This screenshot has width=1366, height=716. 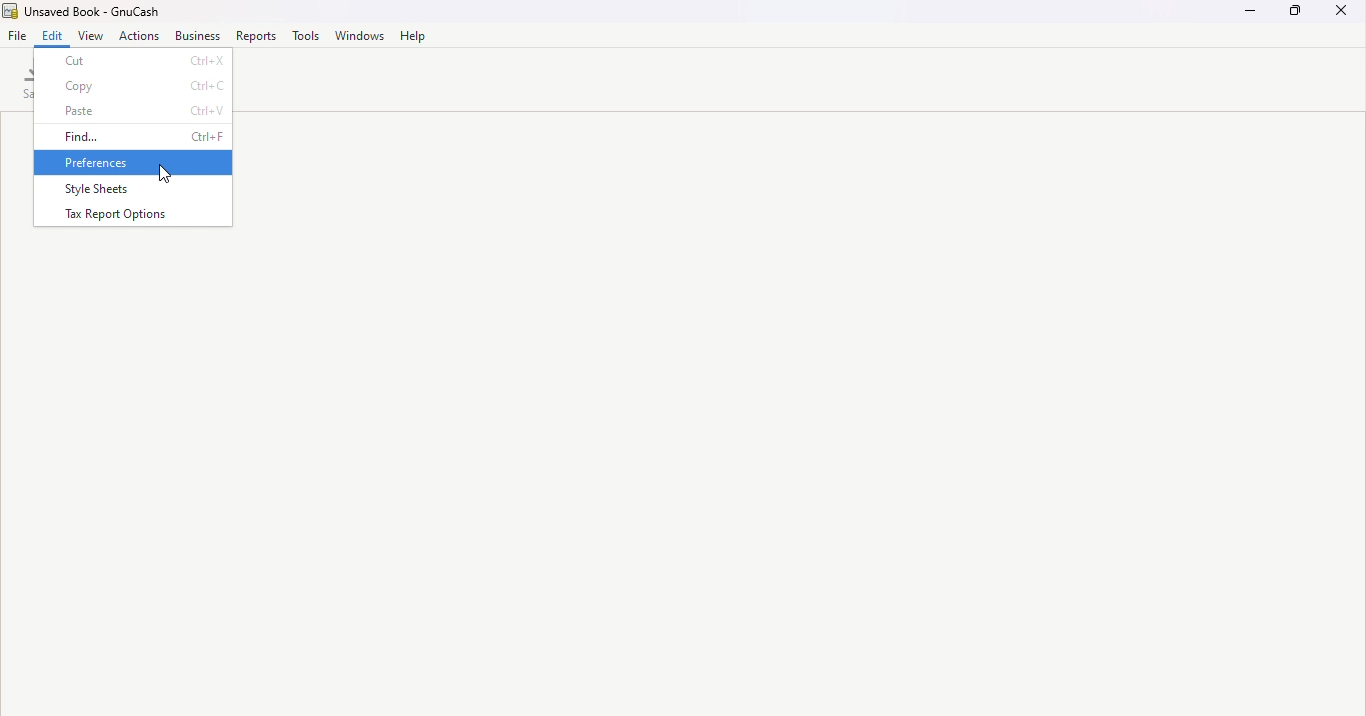 I want to click on Copy, so click(x=134, y=84).